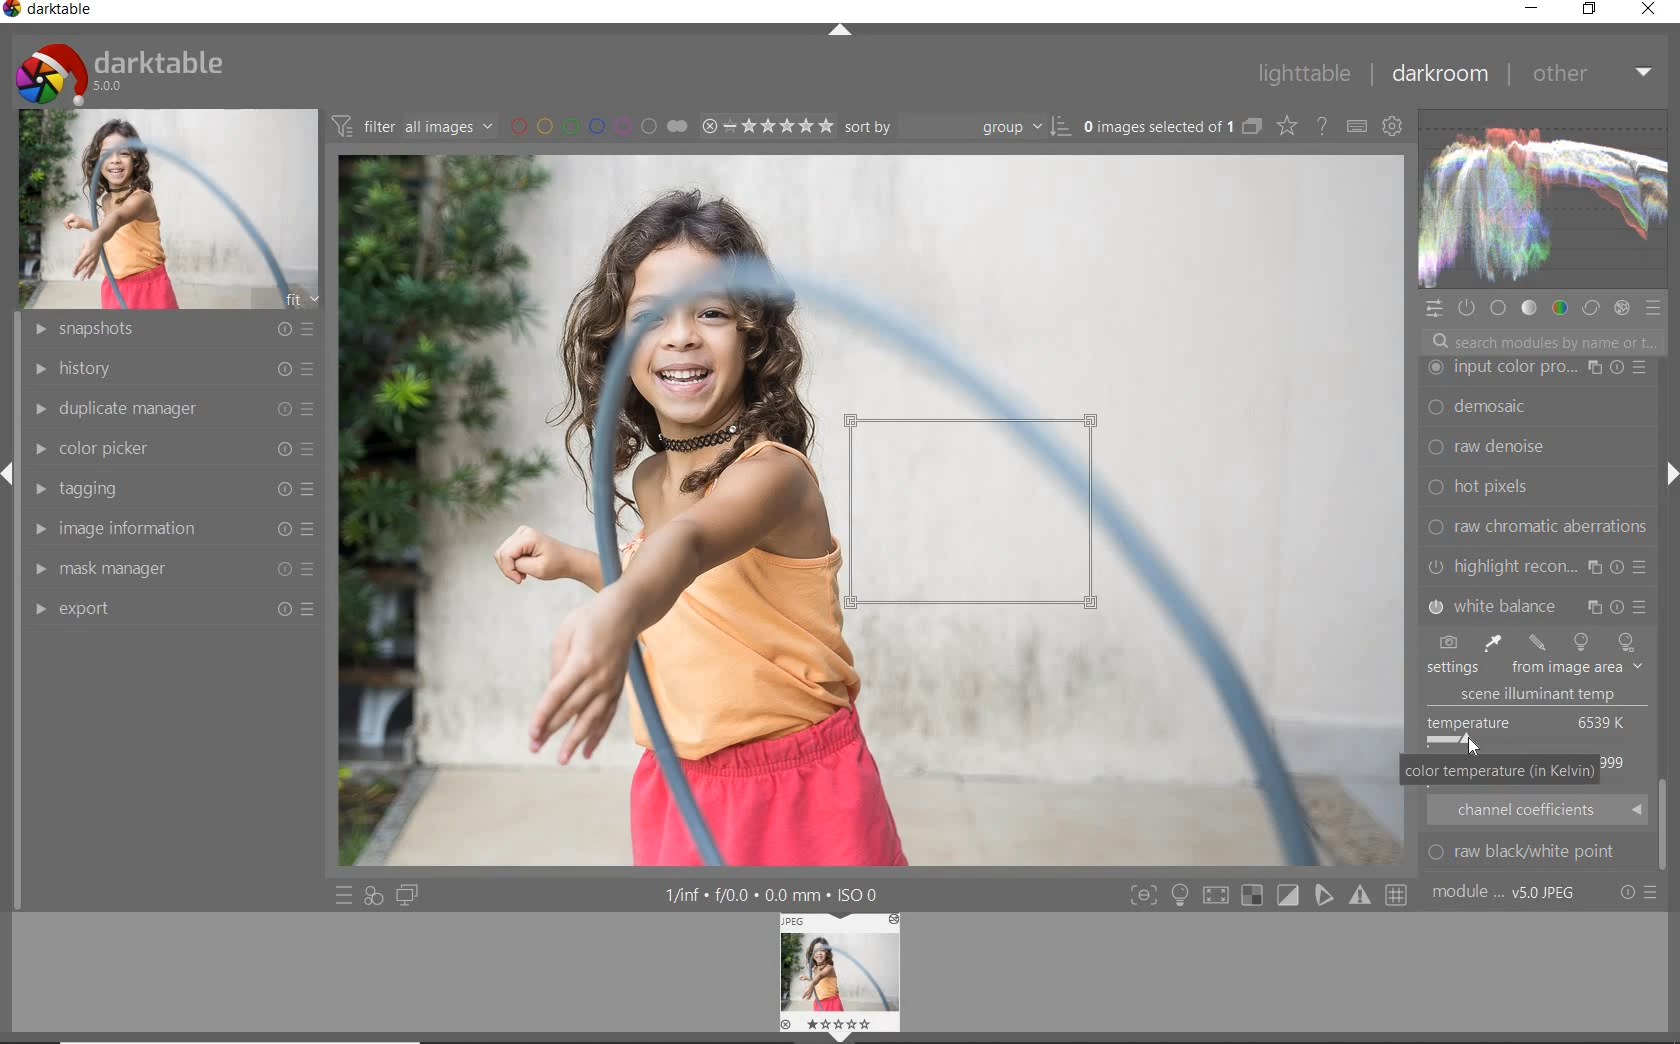  Describe the element at coordinates (1255, 897) in the screenshot. I see `toggle mode ` at that location.